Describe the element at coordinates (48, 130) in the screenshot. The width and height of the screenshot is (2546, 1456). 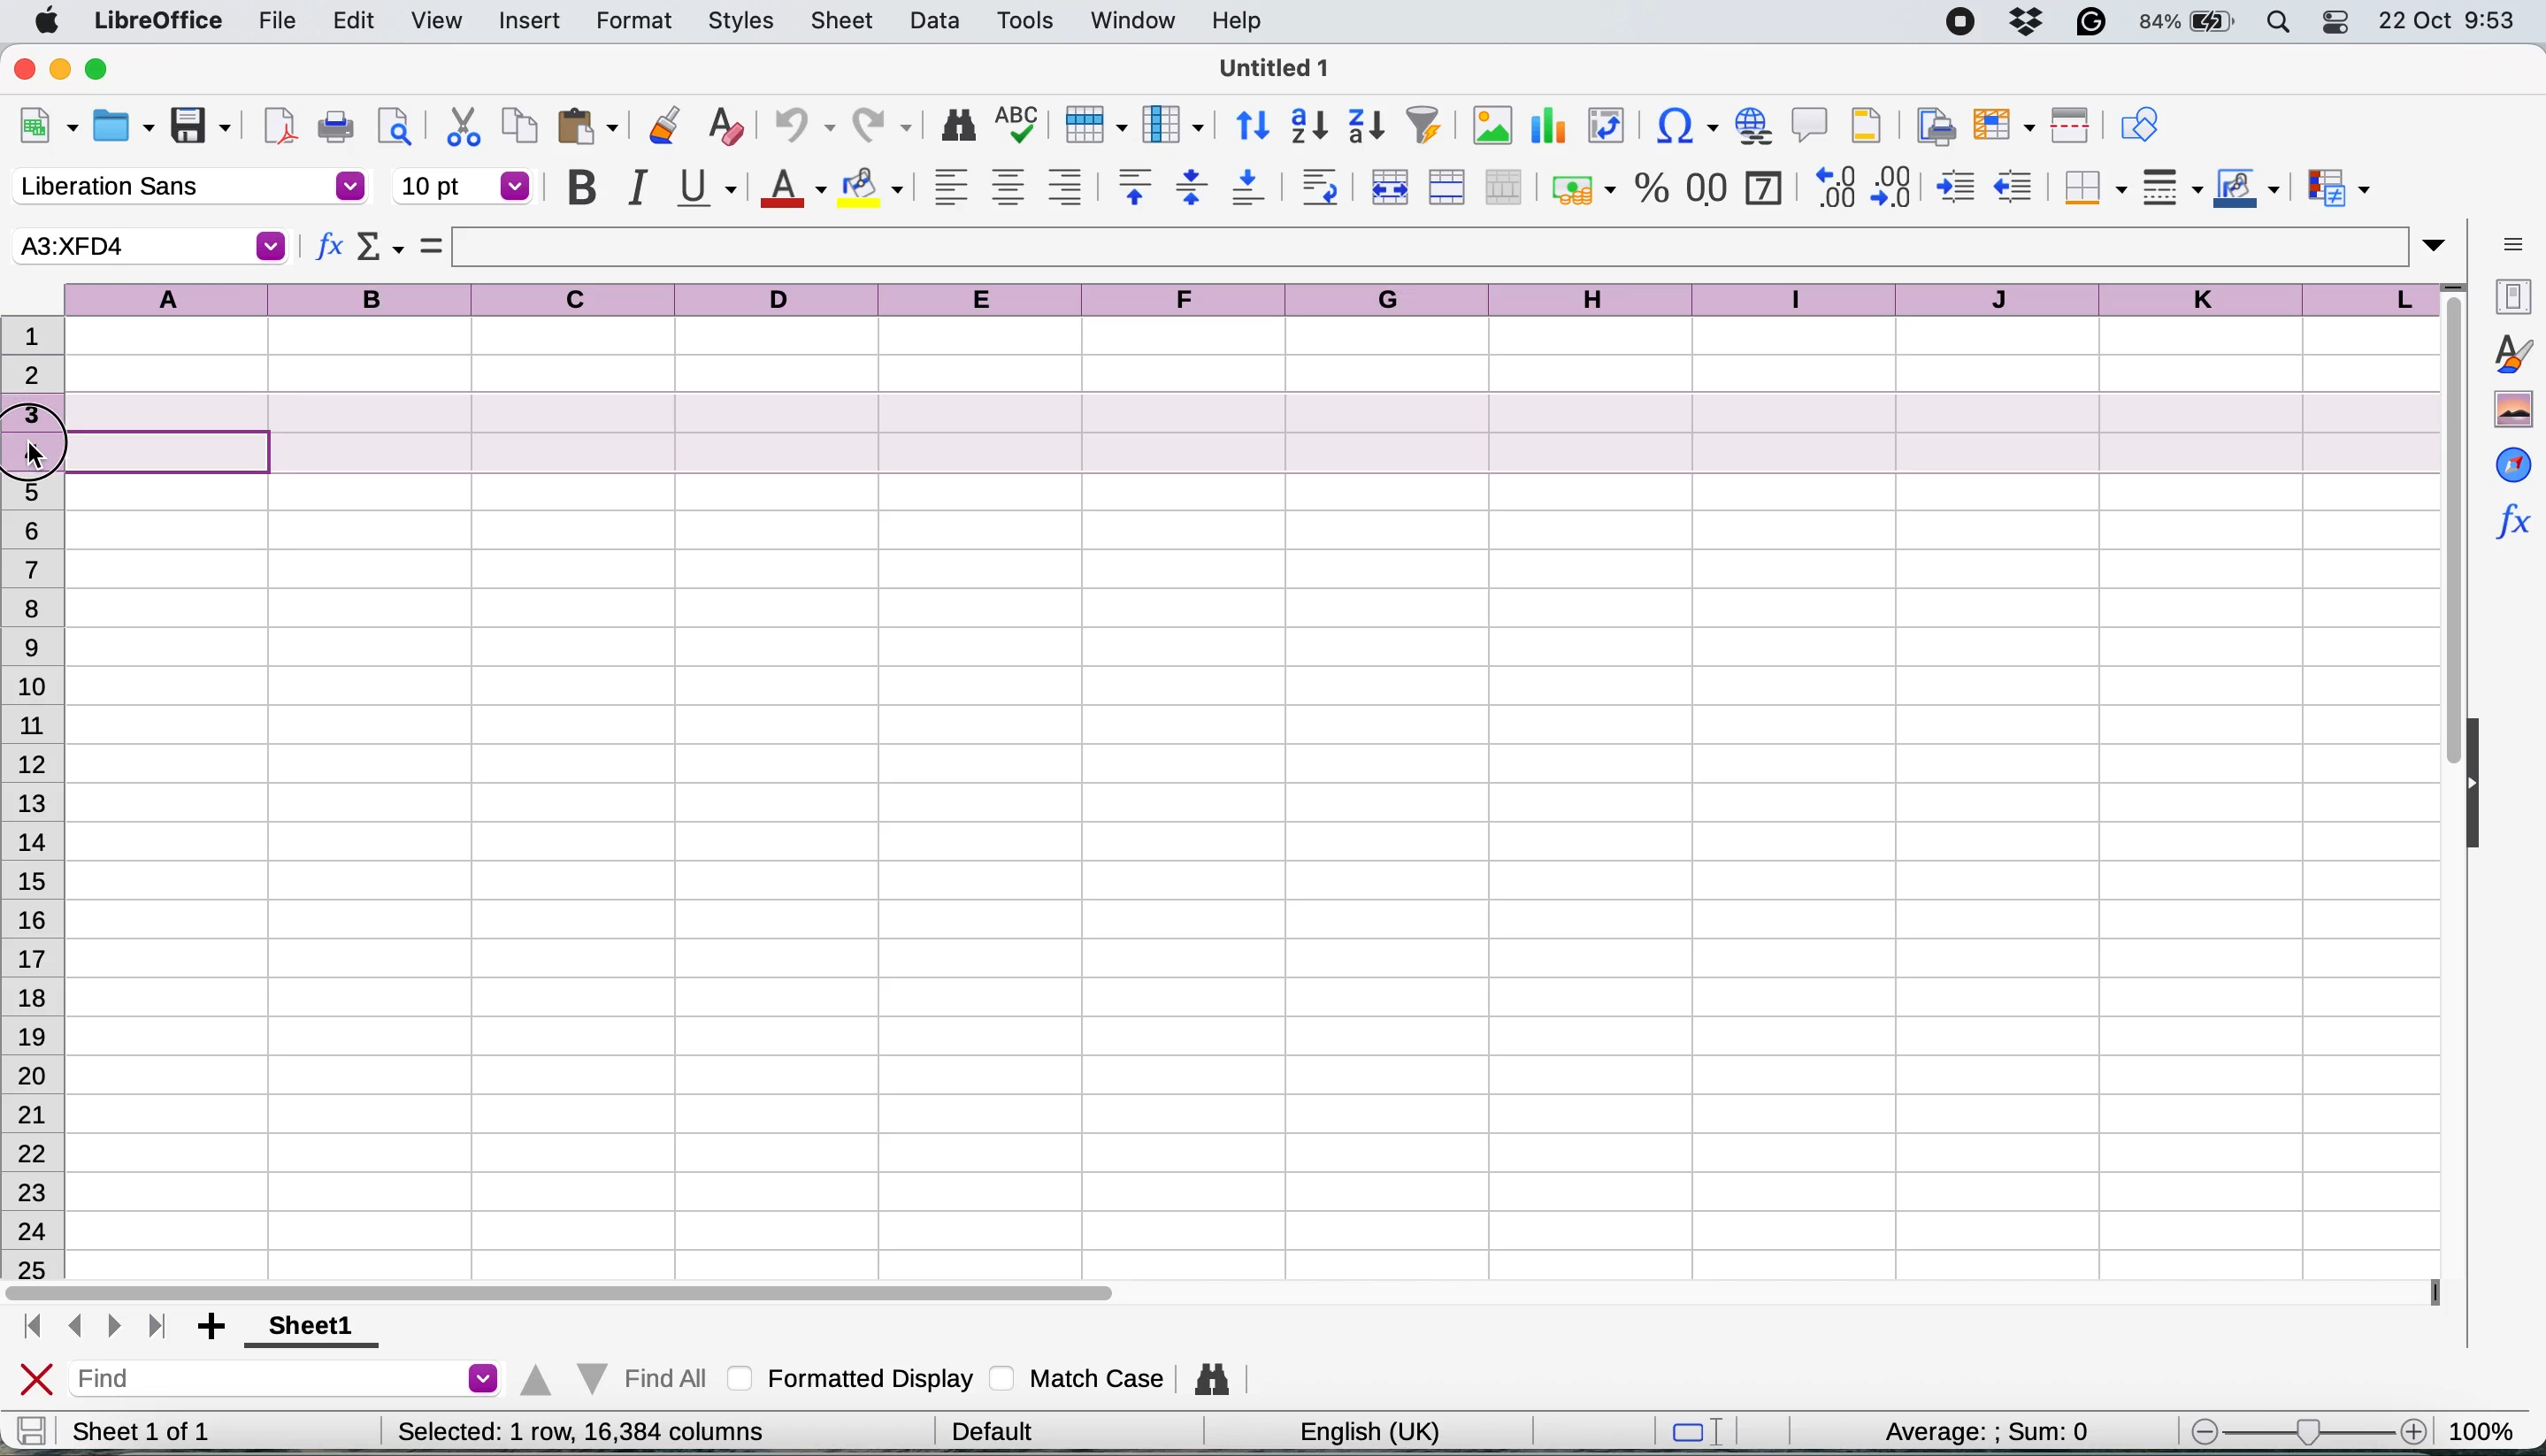
I see `new` at that location.